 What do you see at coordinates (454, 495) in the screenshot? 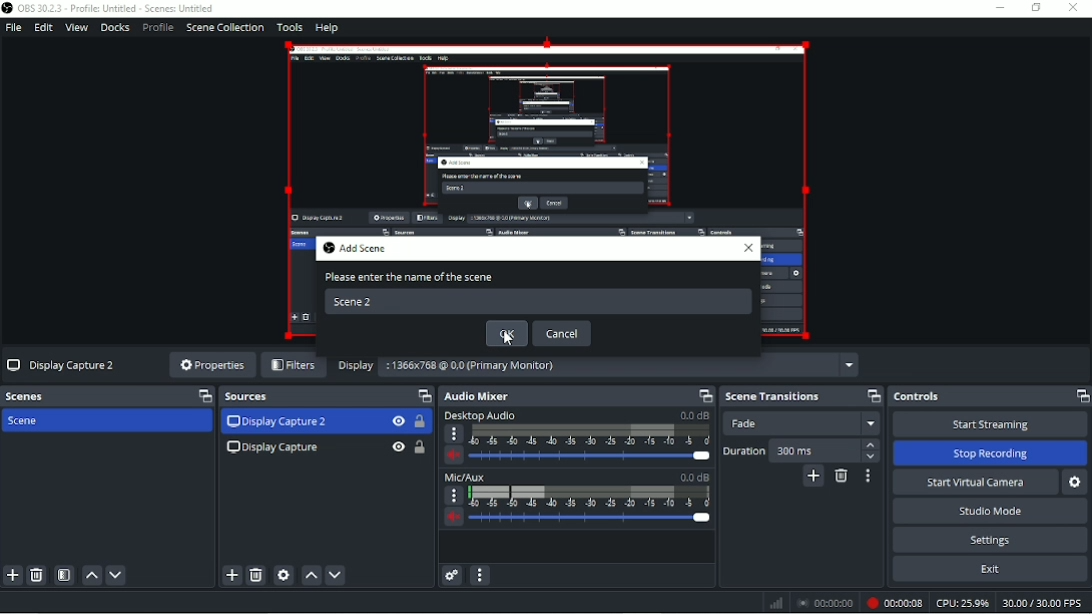
I see `More options` at bounding box center [454, 495].